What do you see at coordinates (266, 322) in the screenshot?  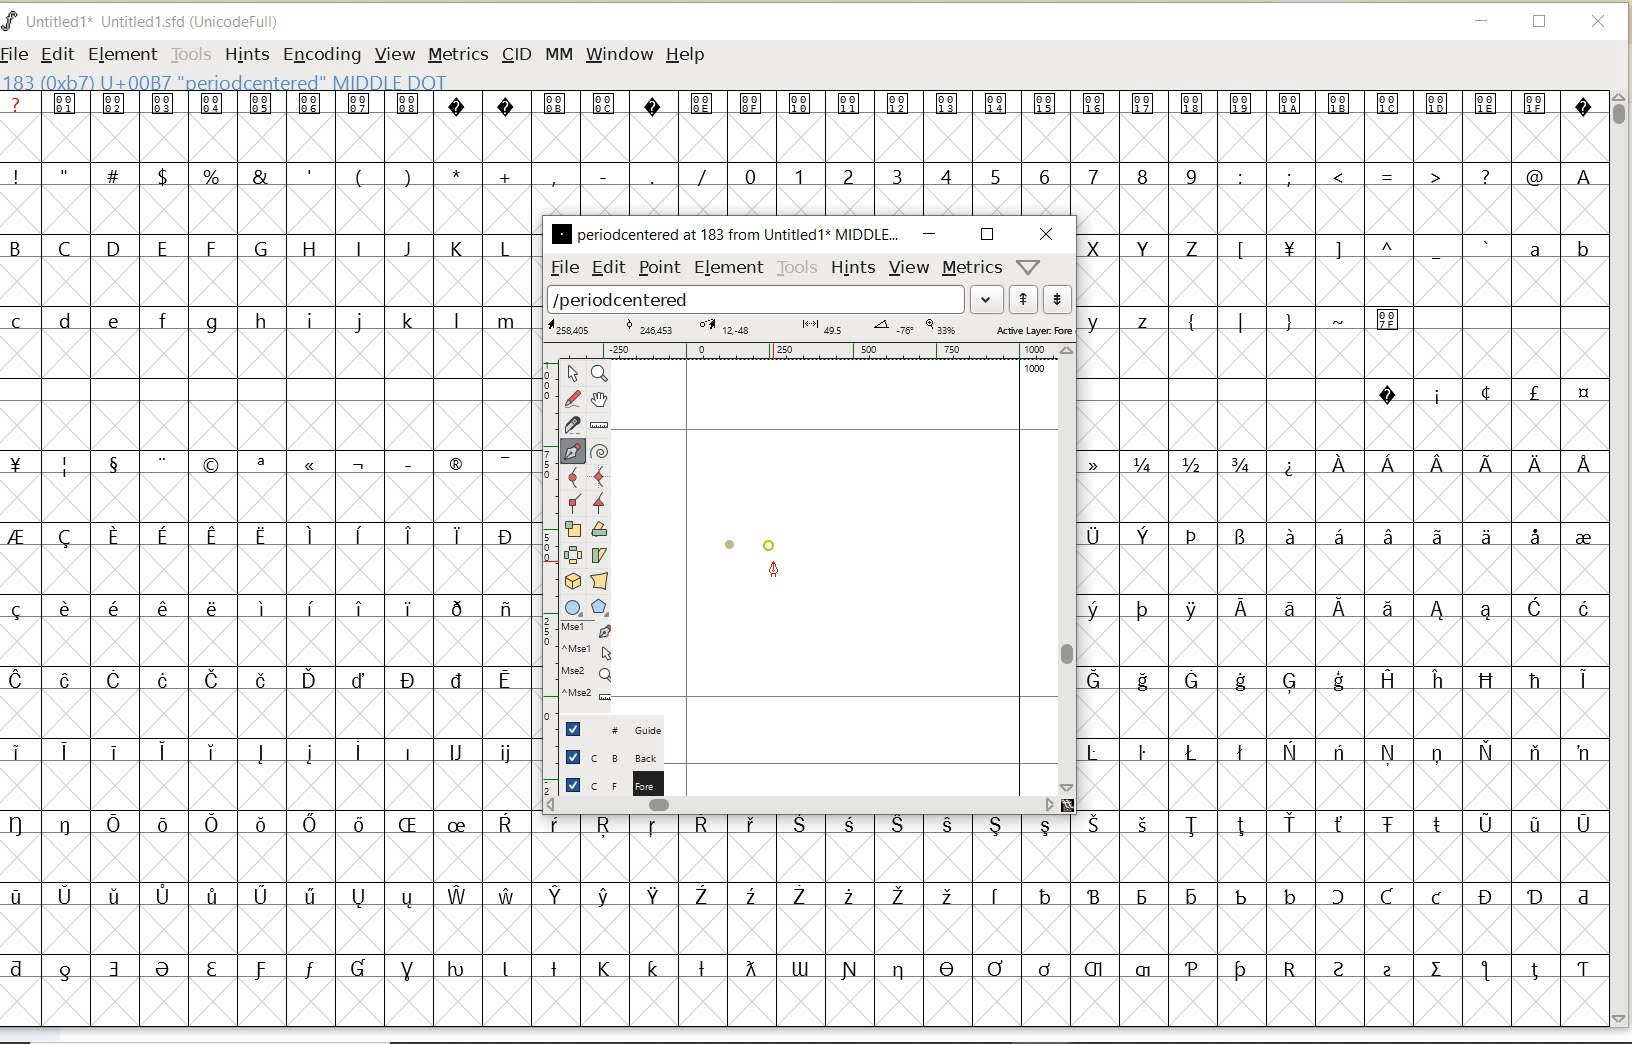 I see `lowercase letters` at bounding box center [266, 322].